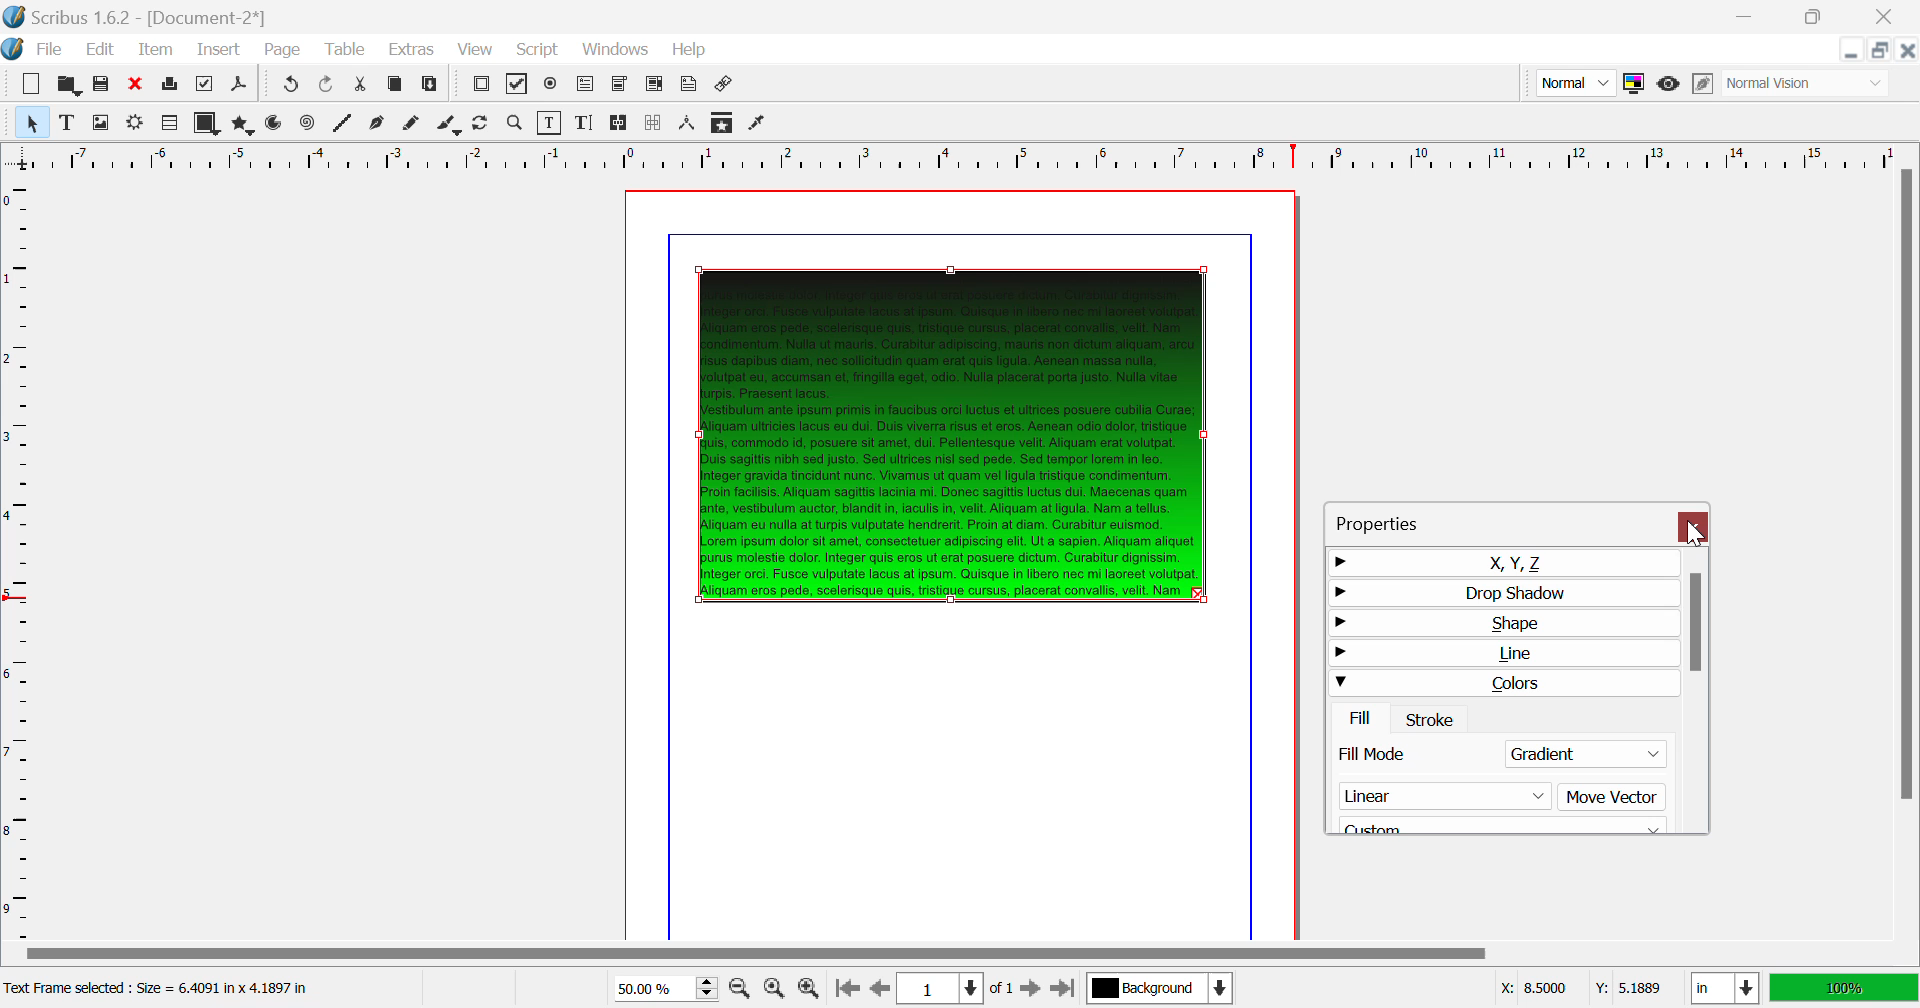 The width and height of the screenshot is (1920, 1008). Describe the element at coordinates (878, 989) in the screenshot. I see `Previous Page` at that location.